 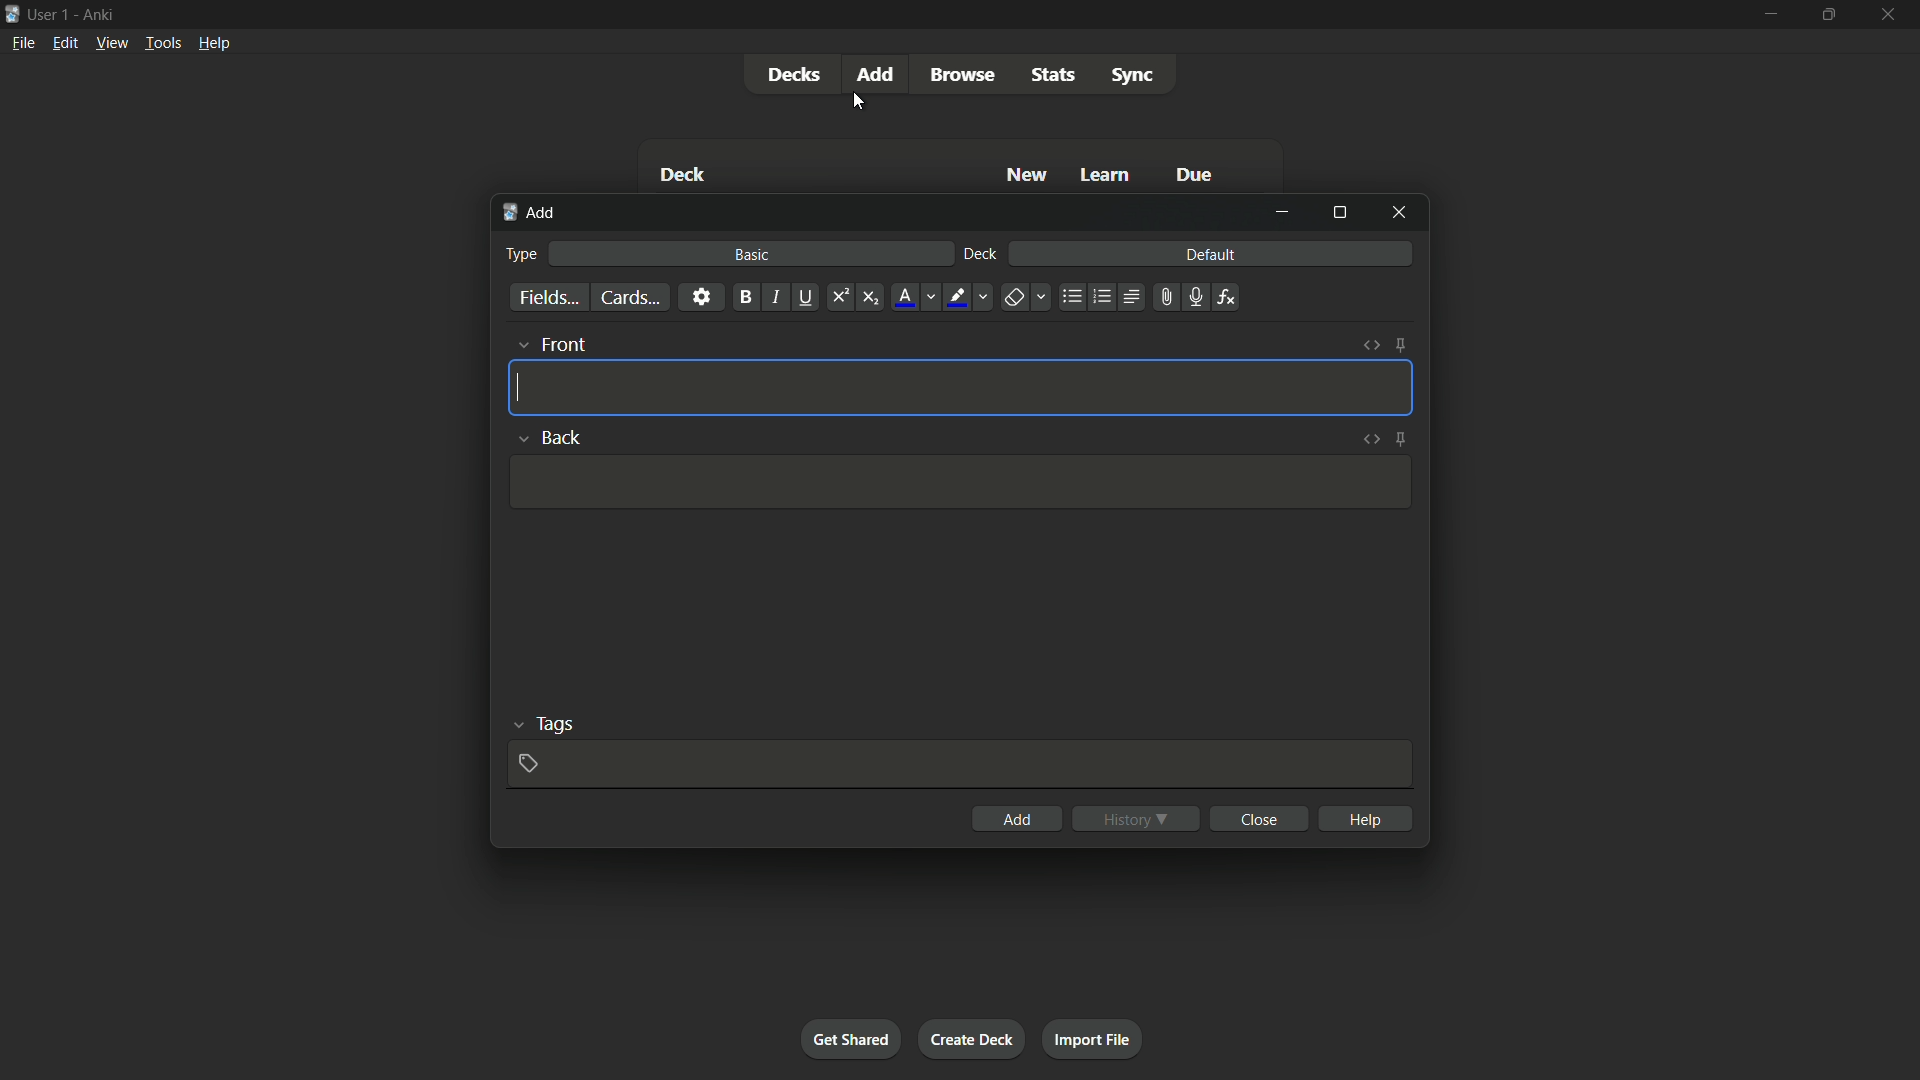 I want to click on fields, so click(x=549, y=299).